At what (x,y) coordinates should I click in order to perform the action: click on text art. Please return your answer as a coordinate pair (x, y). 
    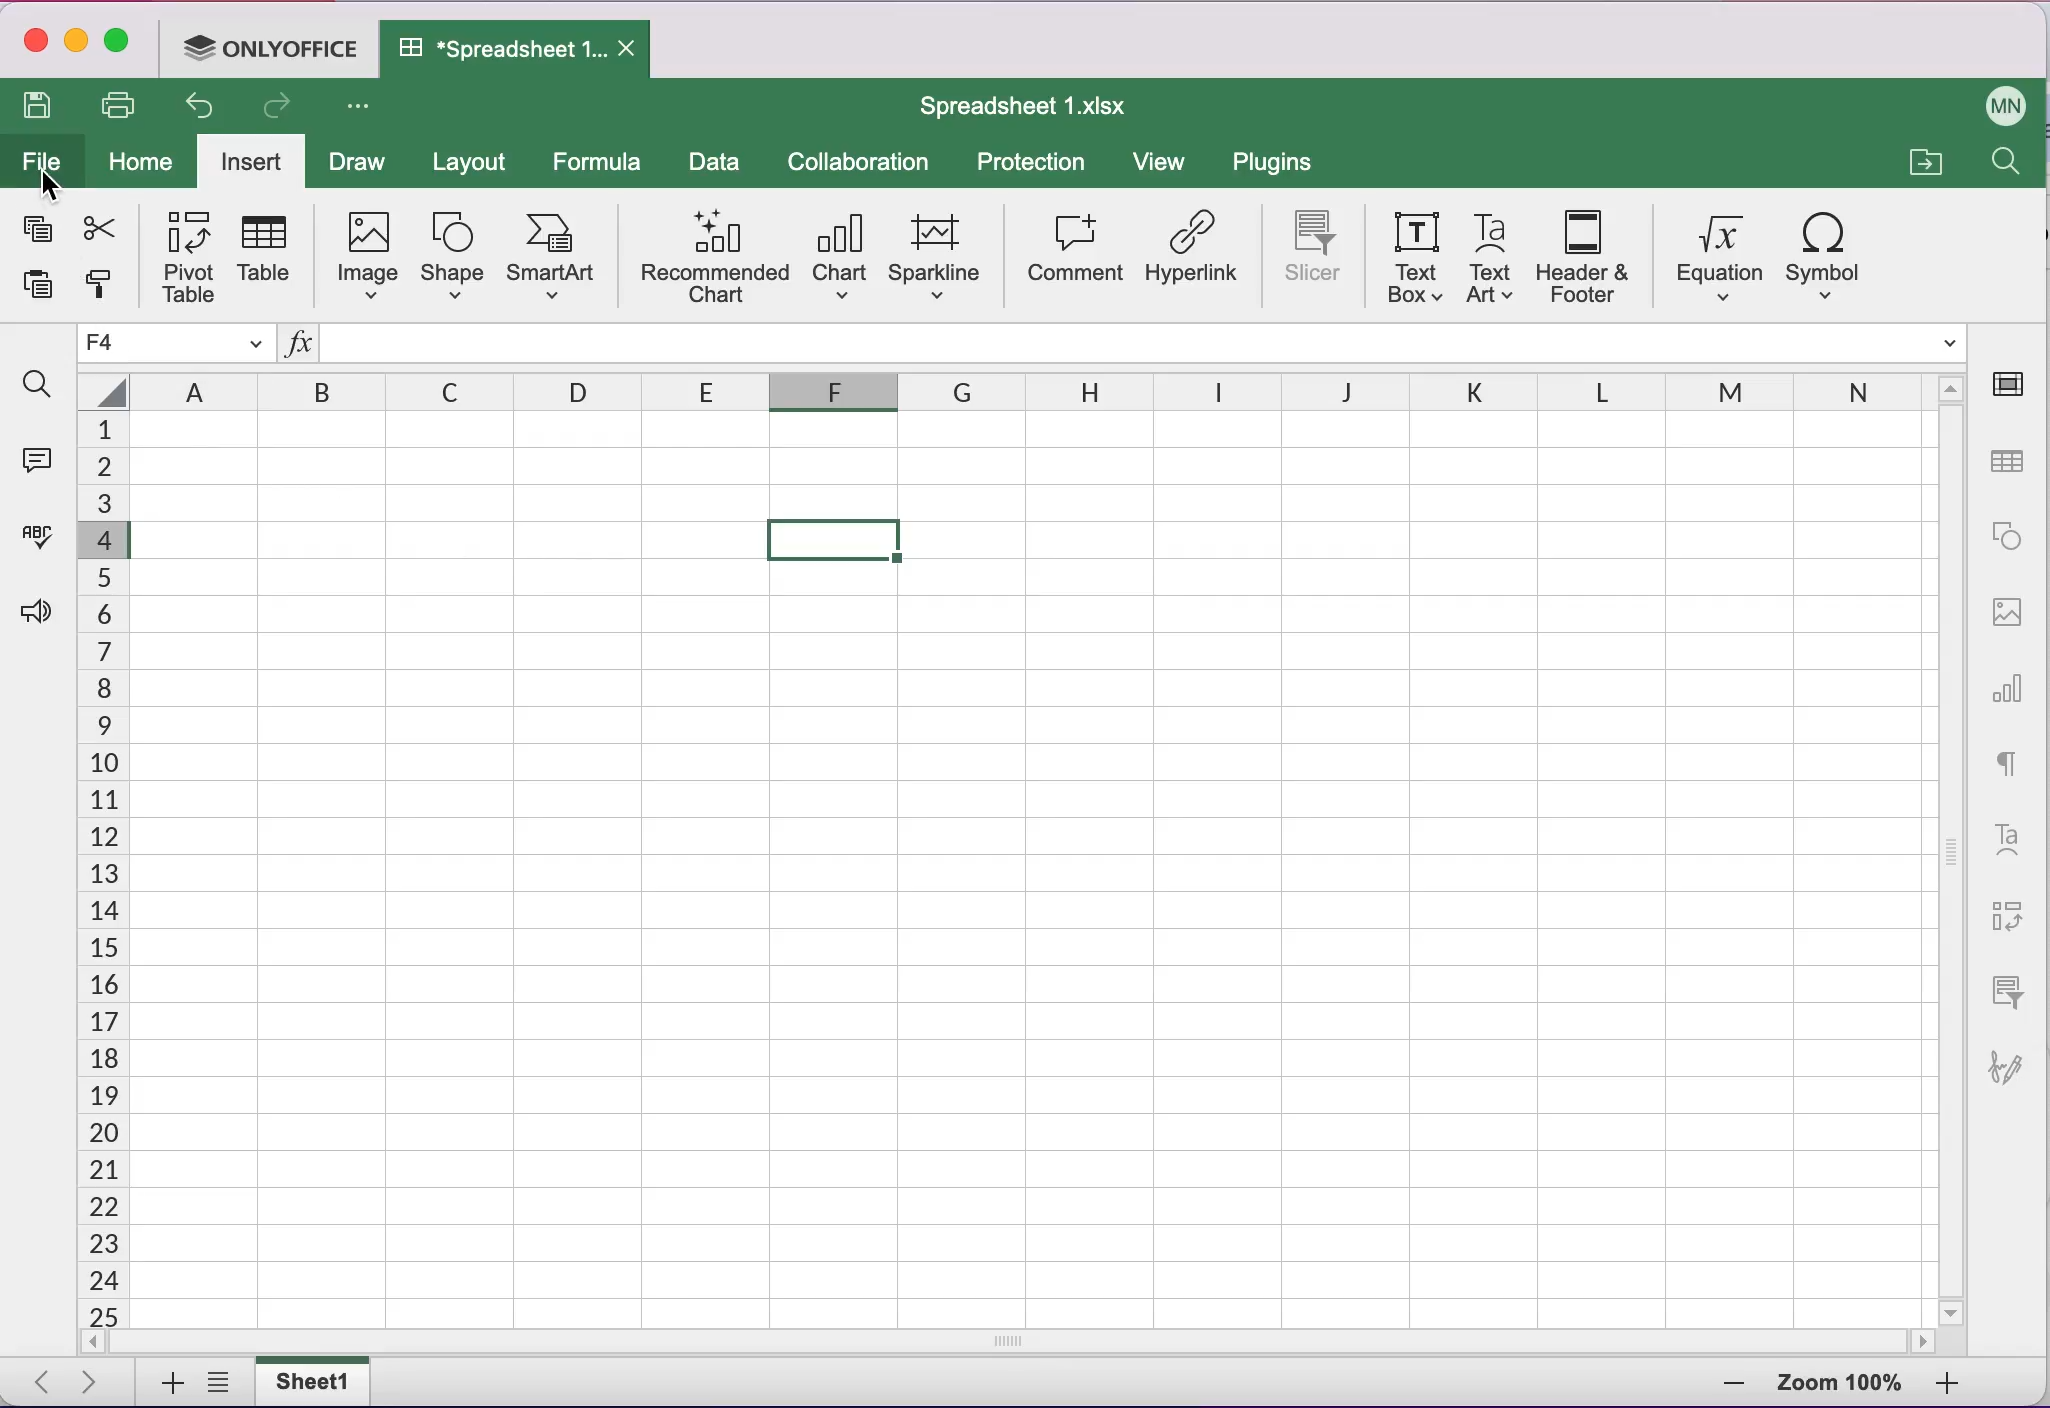
    Looking at the image, I should click on (1491, 260).